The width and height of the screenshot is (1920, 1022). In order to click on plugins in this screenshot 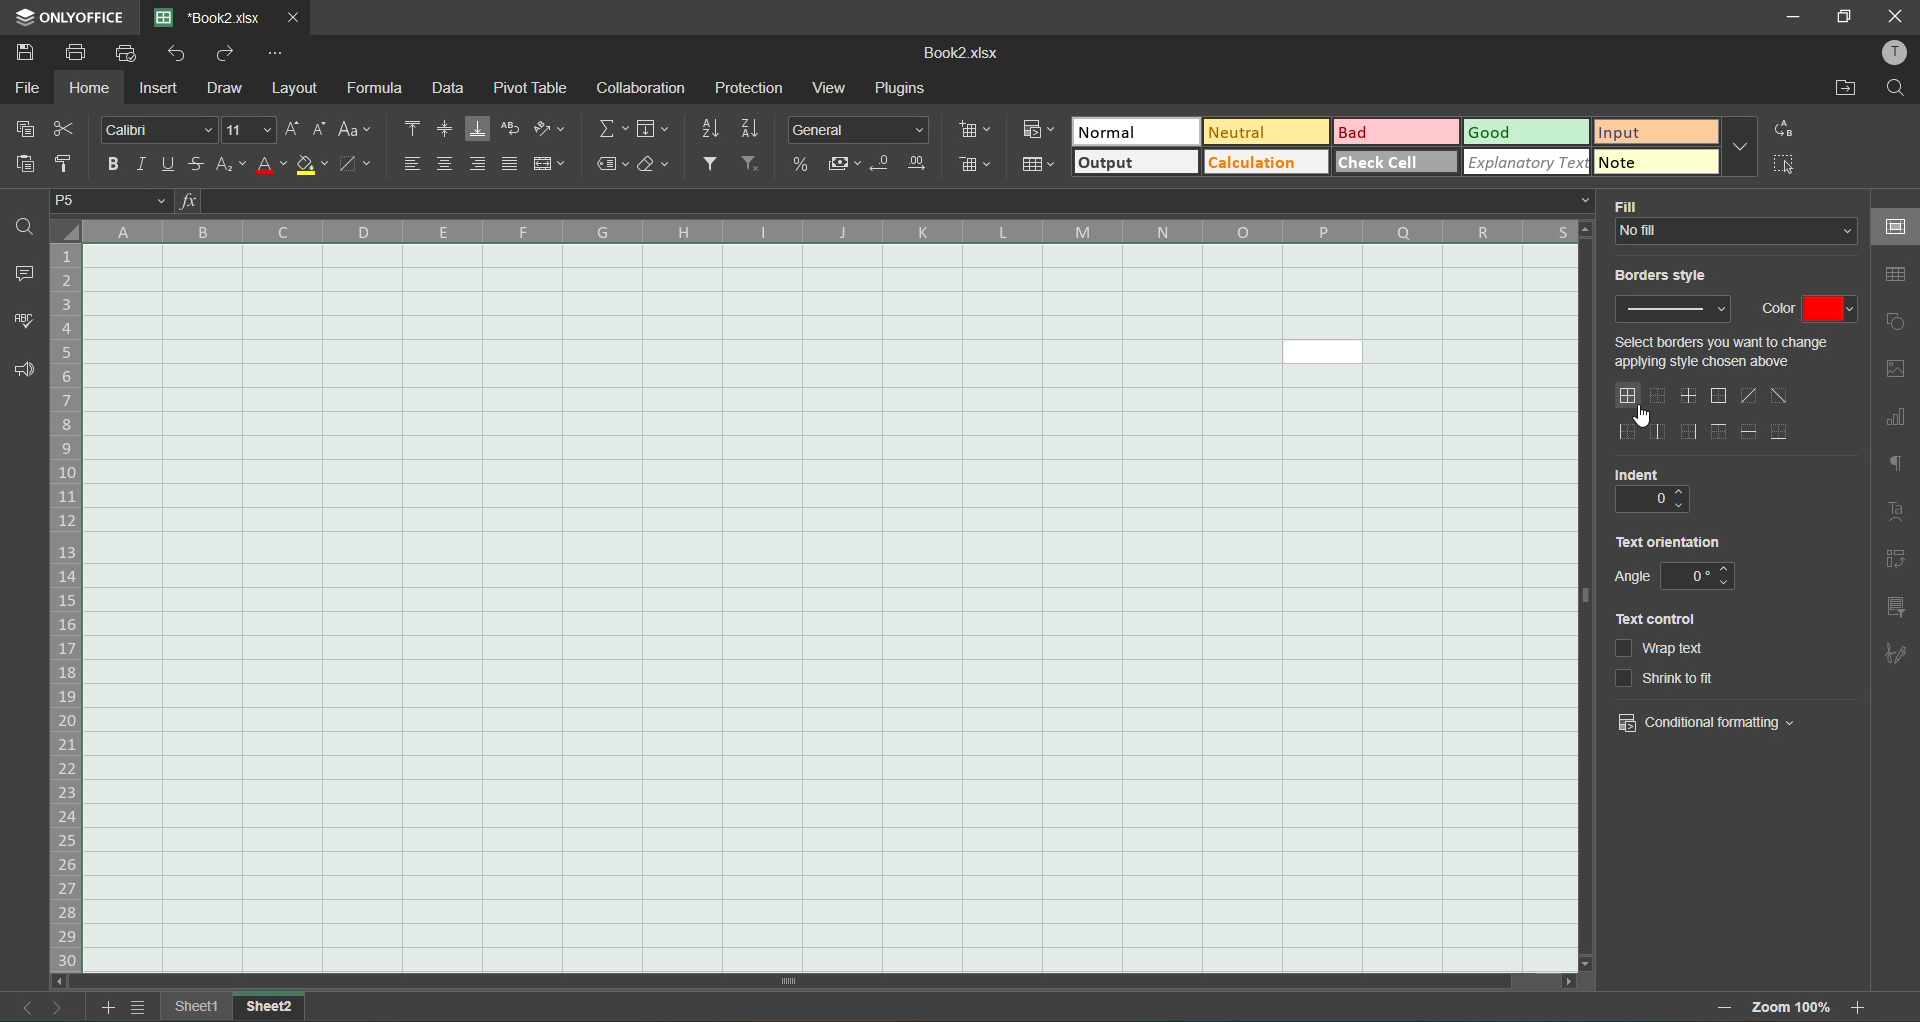, I will do `click(907, 90)`.